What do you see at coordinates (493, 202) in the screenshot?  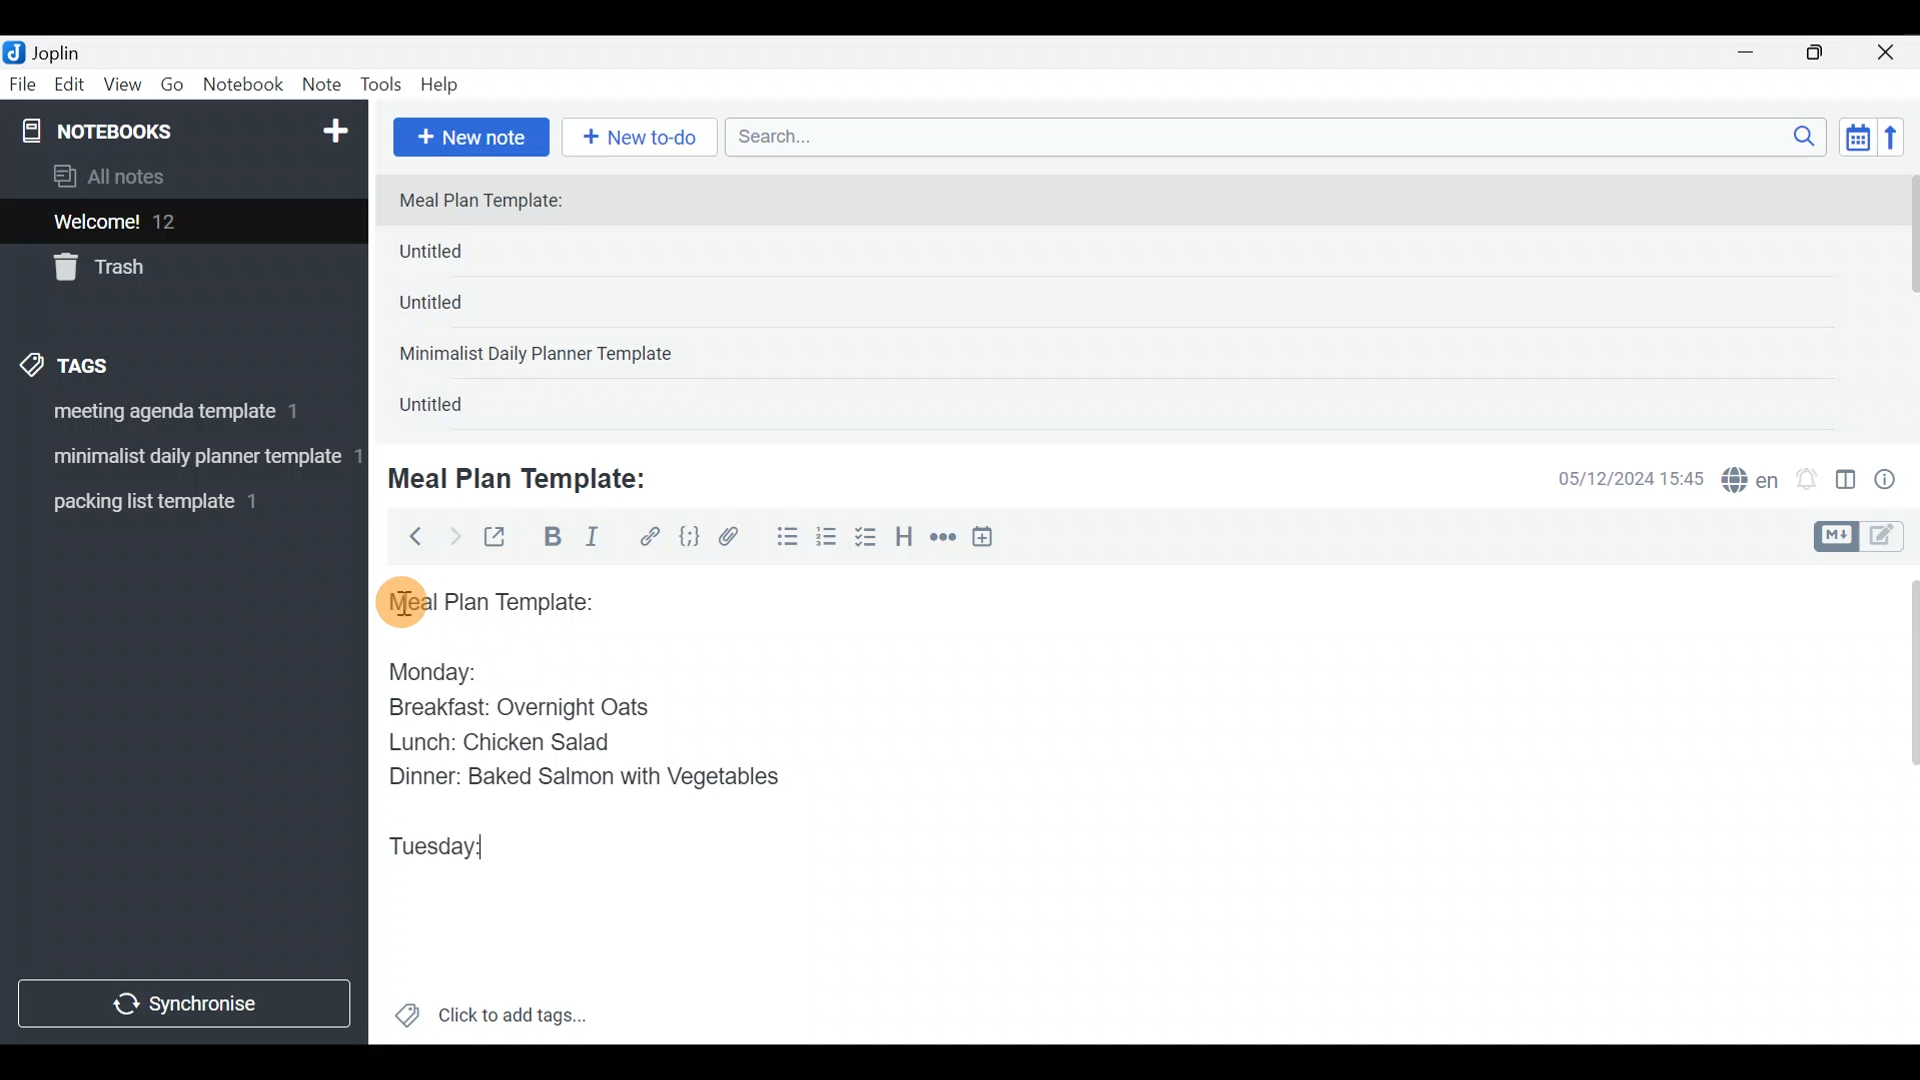 I see `Meal Plan Template:` at bounding box center [493, 202].